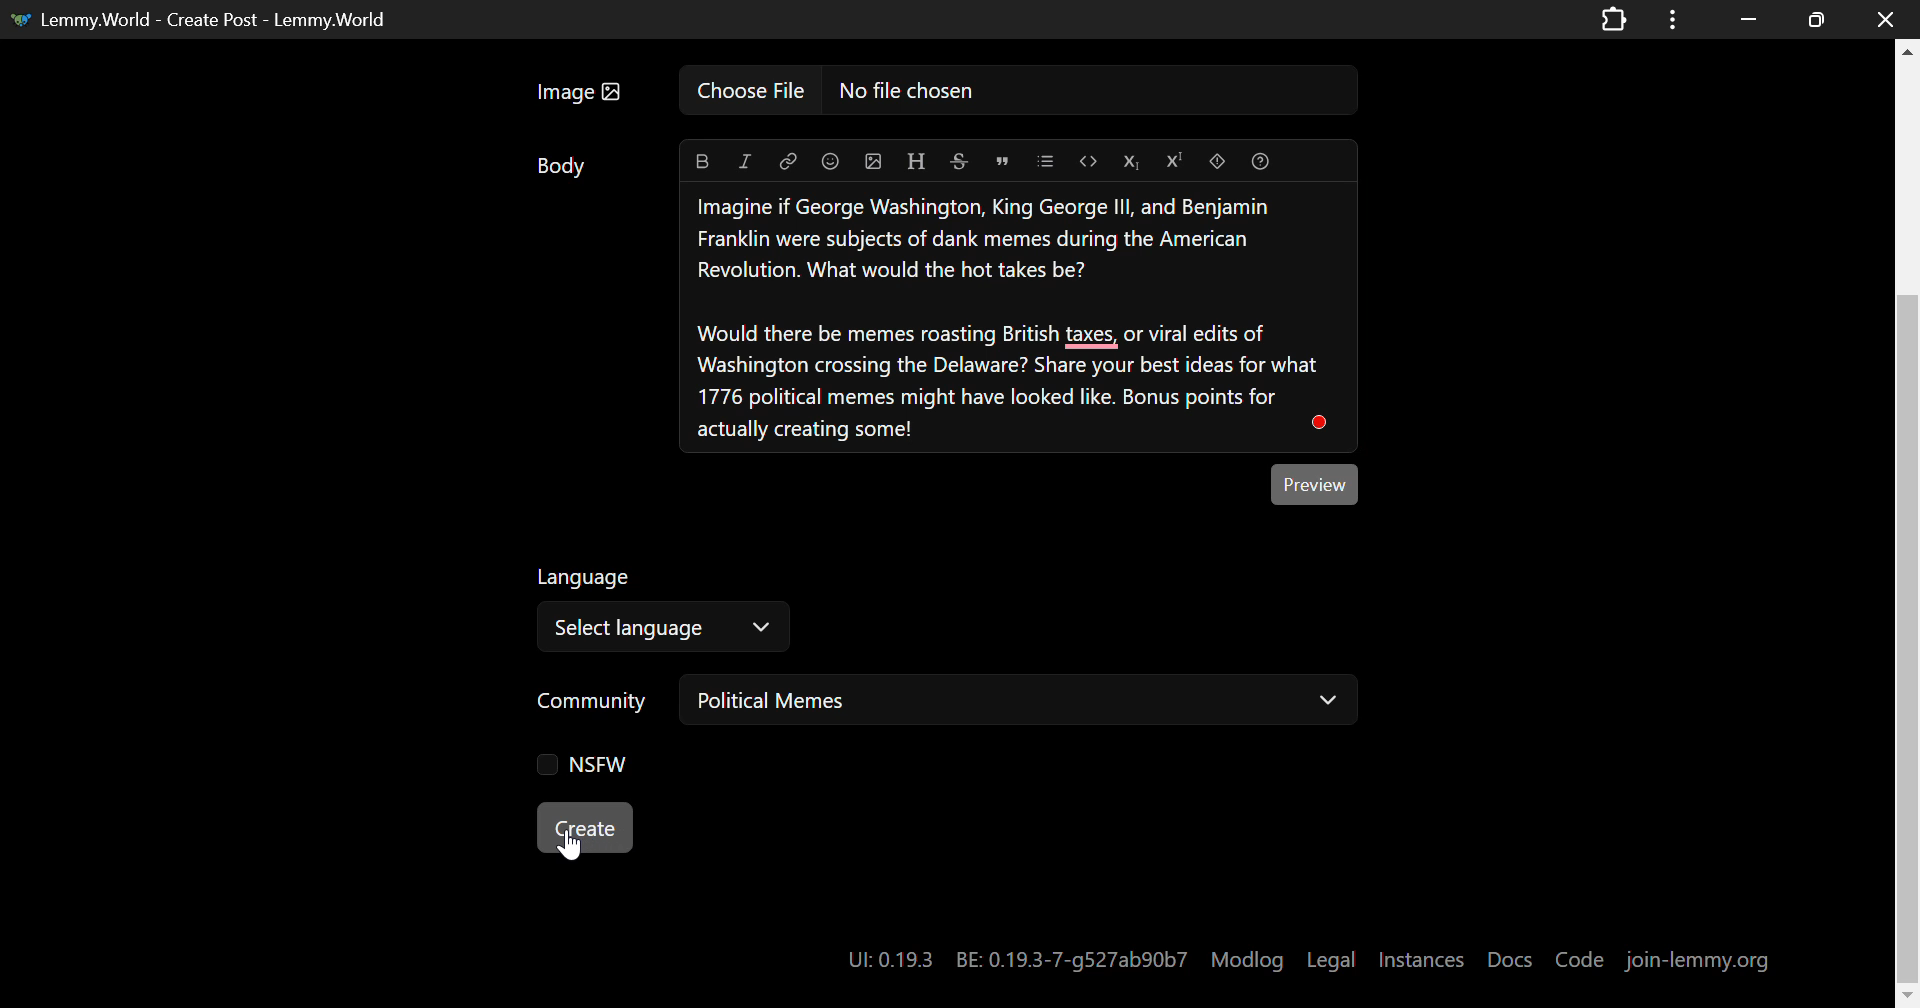 Image resolution: width=1920 pixels, height=1008 pixels. Describe the element at coordinates (1696, 960) in the screenshot. I see `join-lemmy.org` at that location.